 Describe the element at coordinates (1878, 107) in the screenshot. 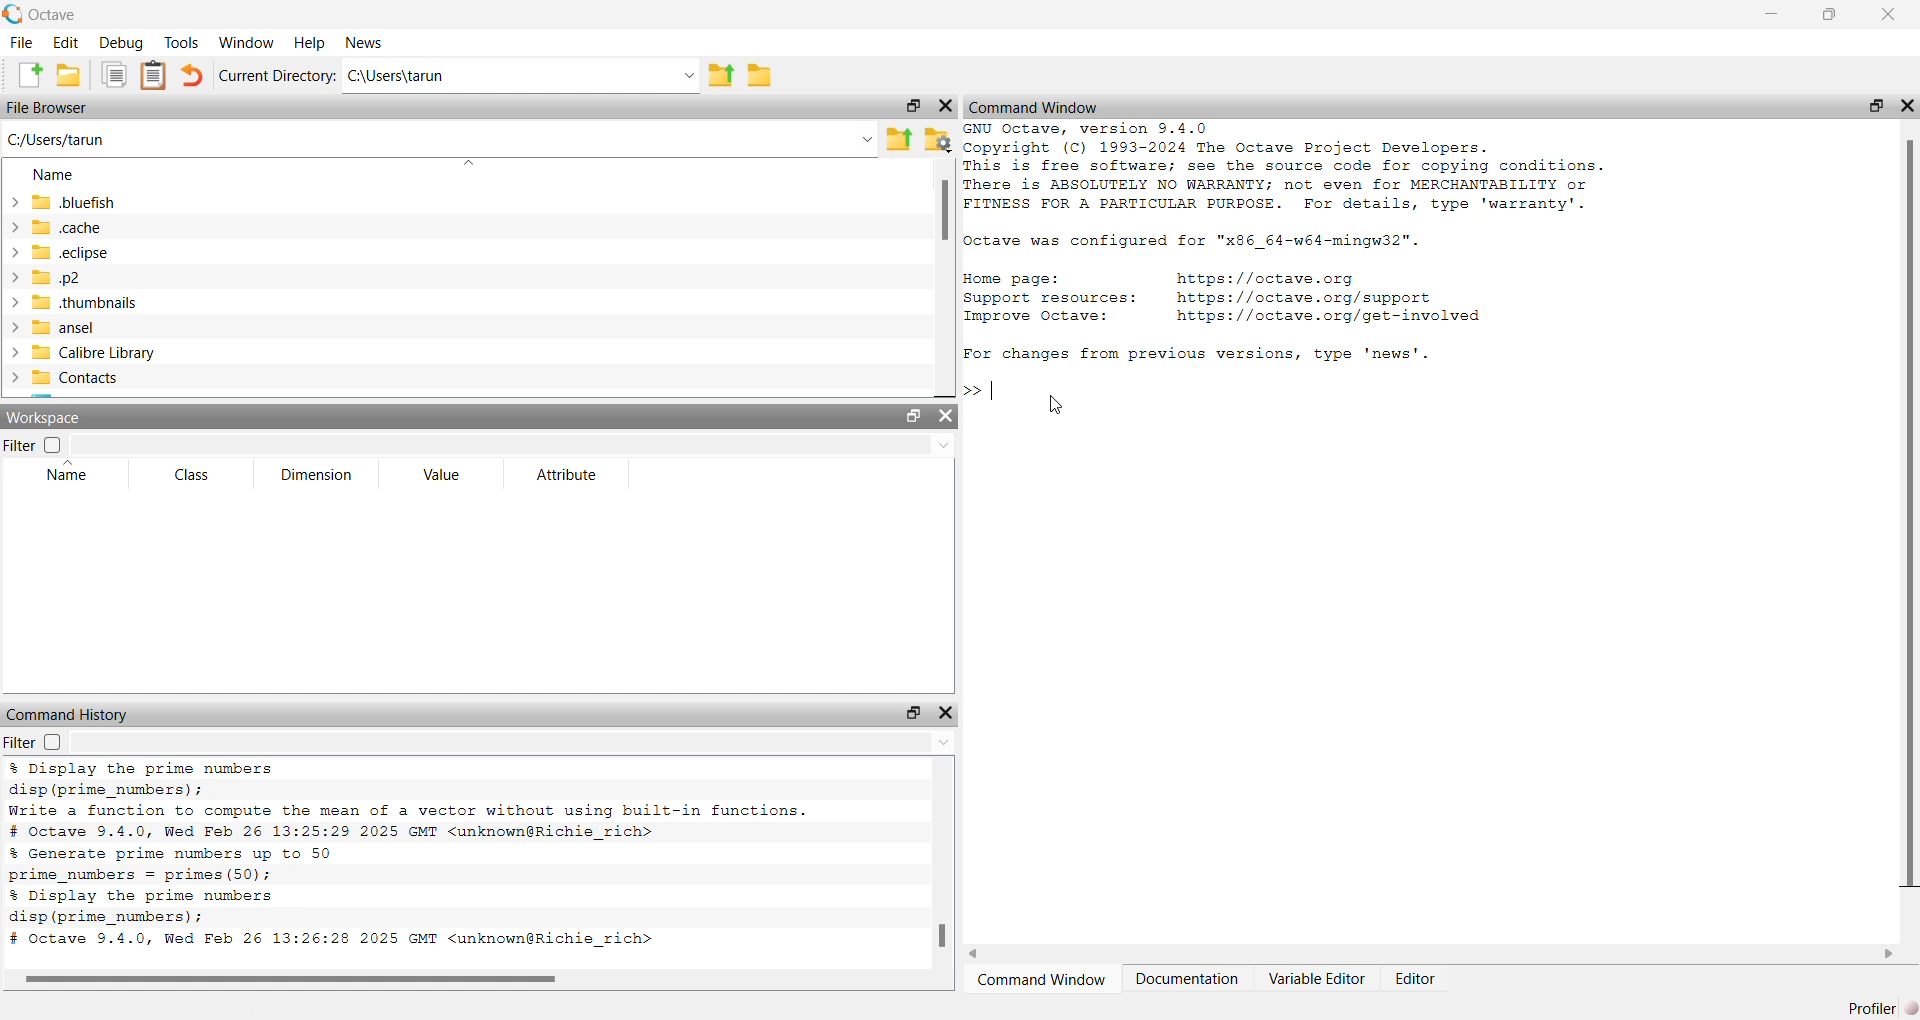

I see `open in separate window` at that location.